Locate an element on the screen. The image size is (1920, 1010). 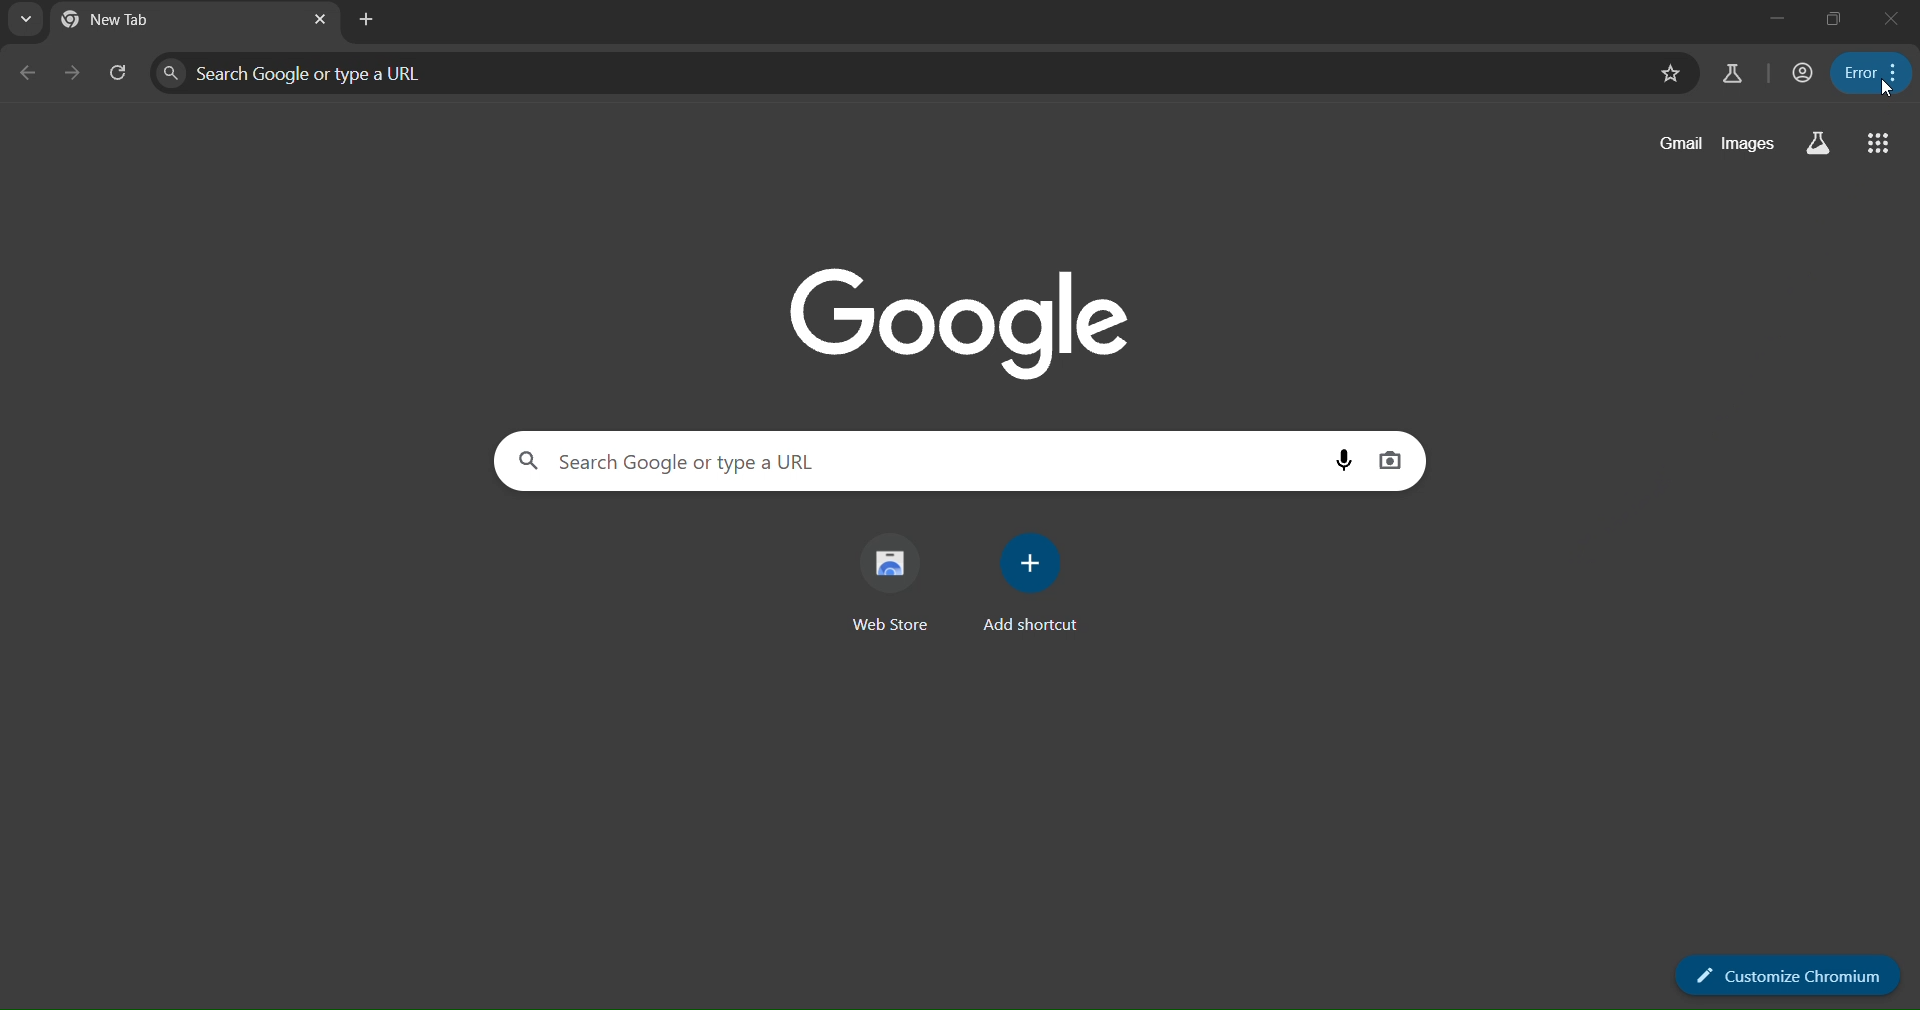
reload is located at coordinates (119, 69).